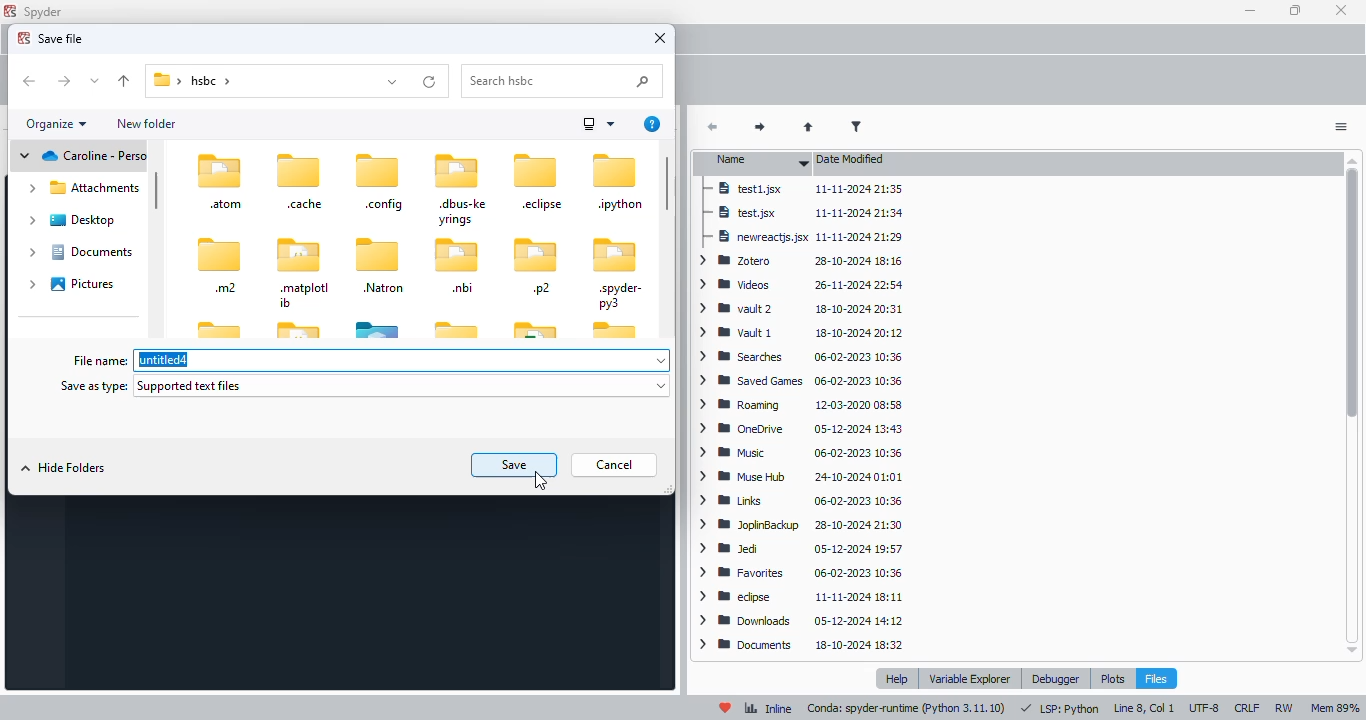 This screenshot has height=720, width=1366. I want to click on LSP: Python, so click(1059, 709).